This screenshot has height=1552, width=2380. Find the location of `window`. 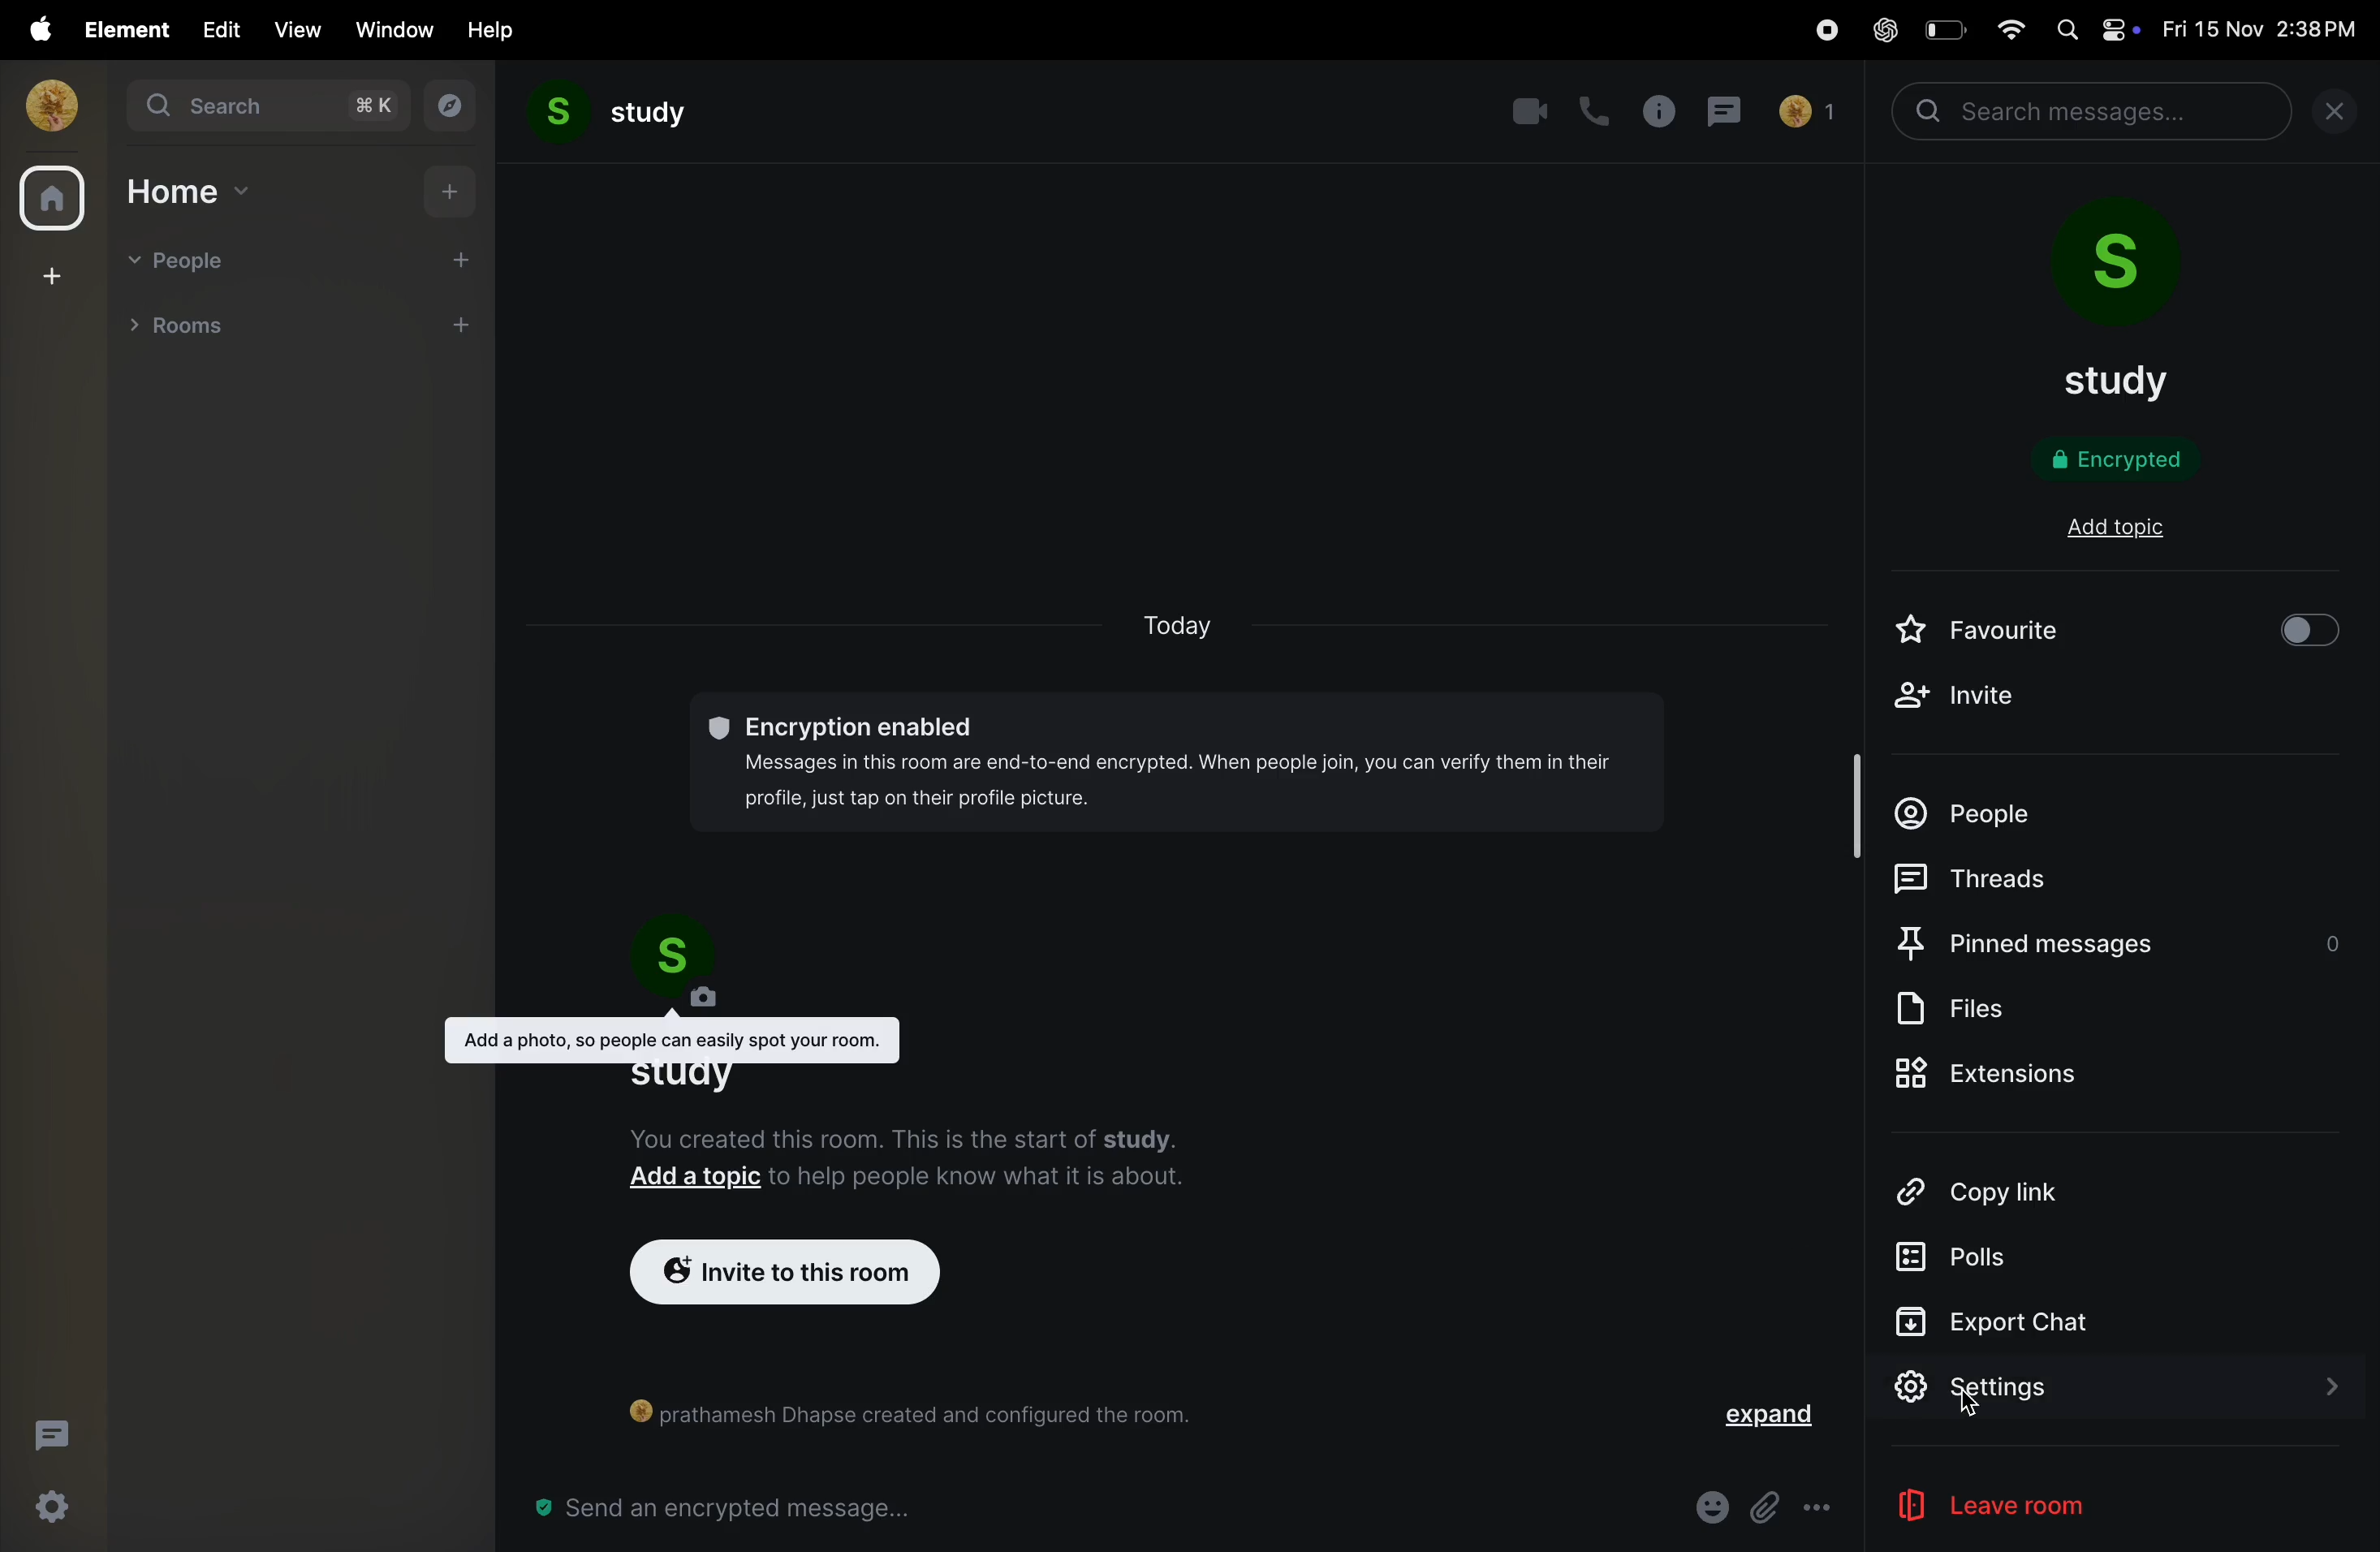

window is located at coordinates (396, 29).